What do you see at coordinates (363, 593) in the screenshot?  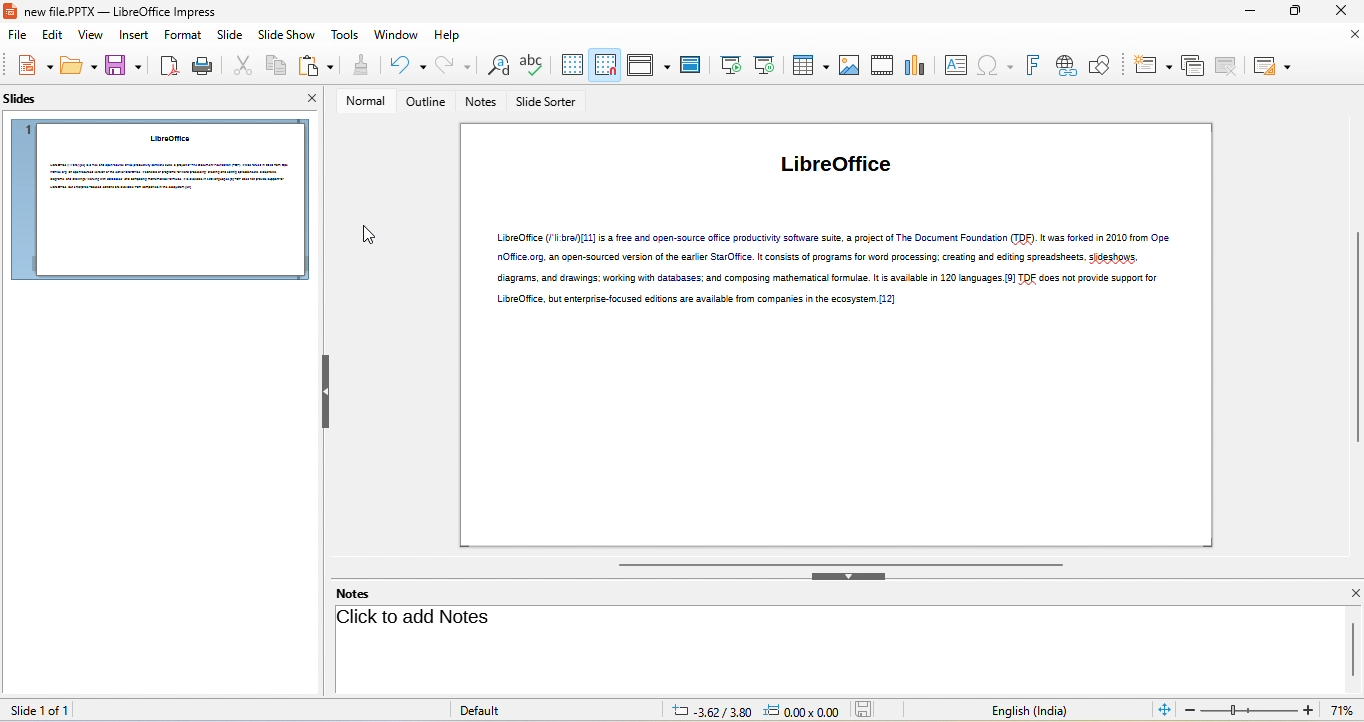 I see `notes` at bounding box center [363, 593].